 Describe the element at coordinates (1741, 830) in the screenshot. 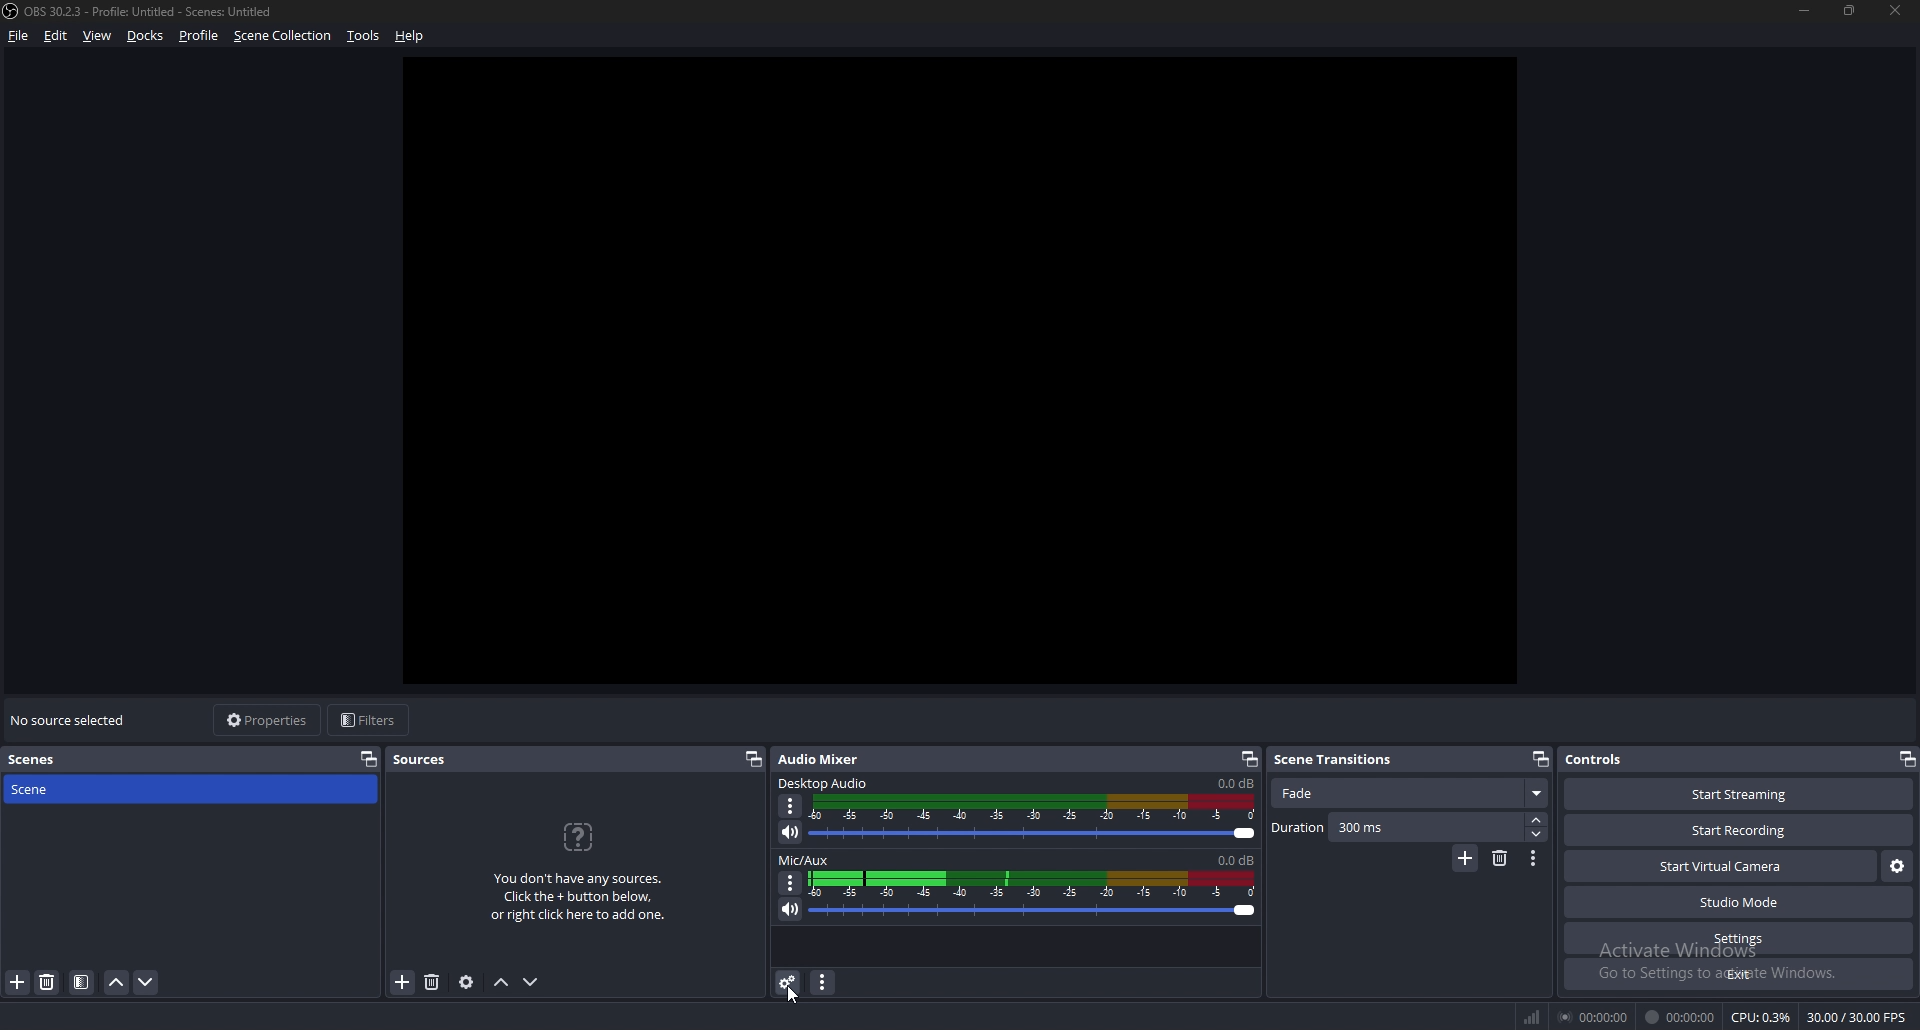

I see `start recording` at that location.